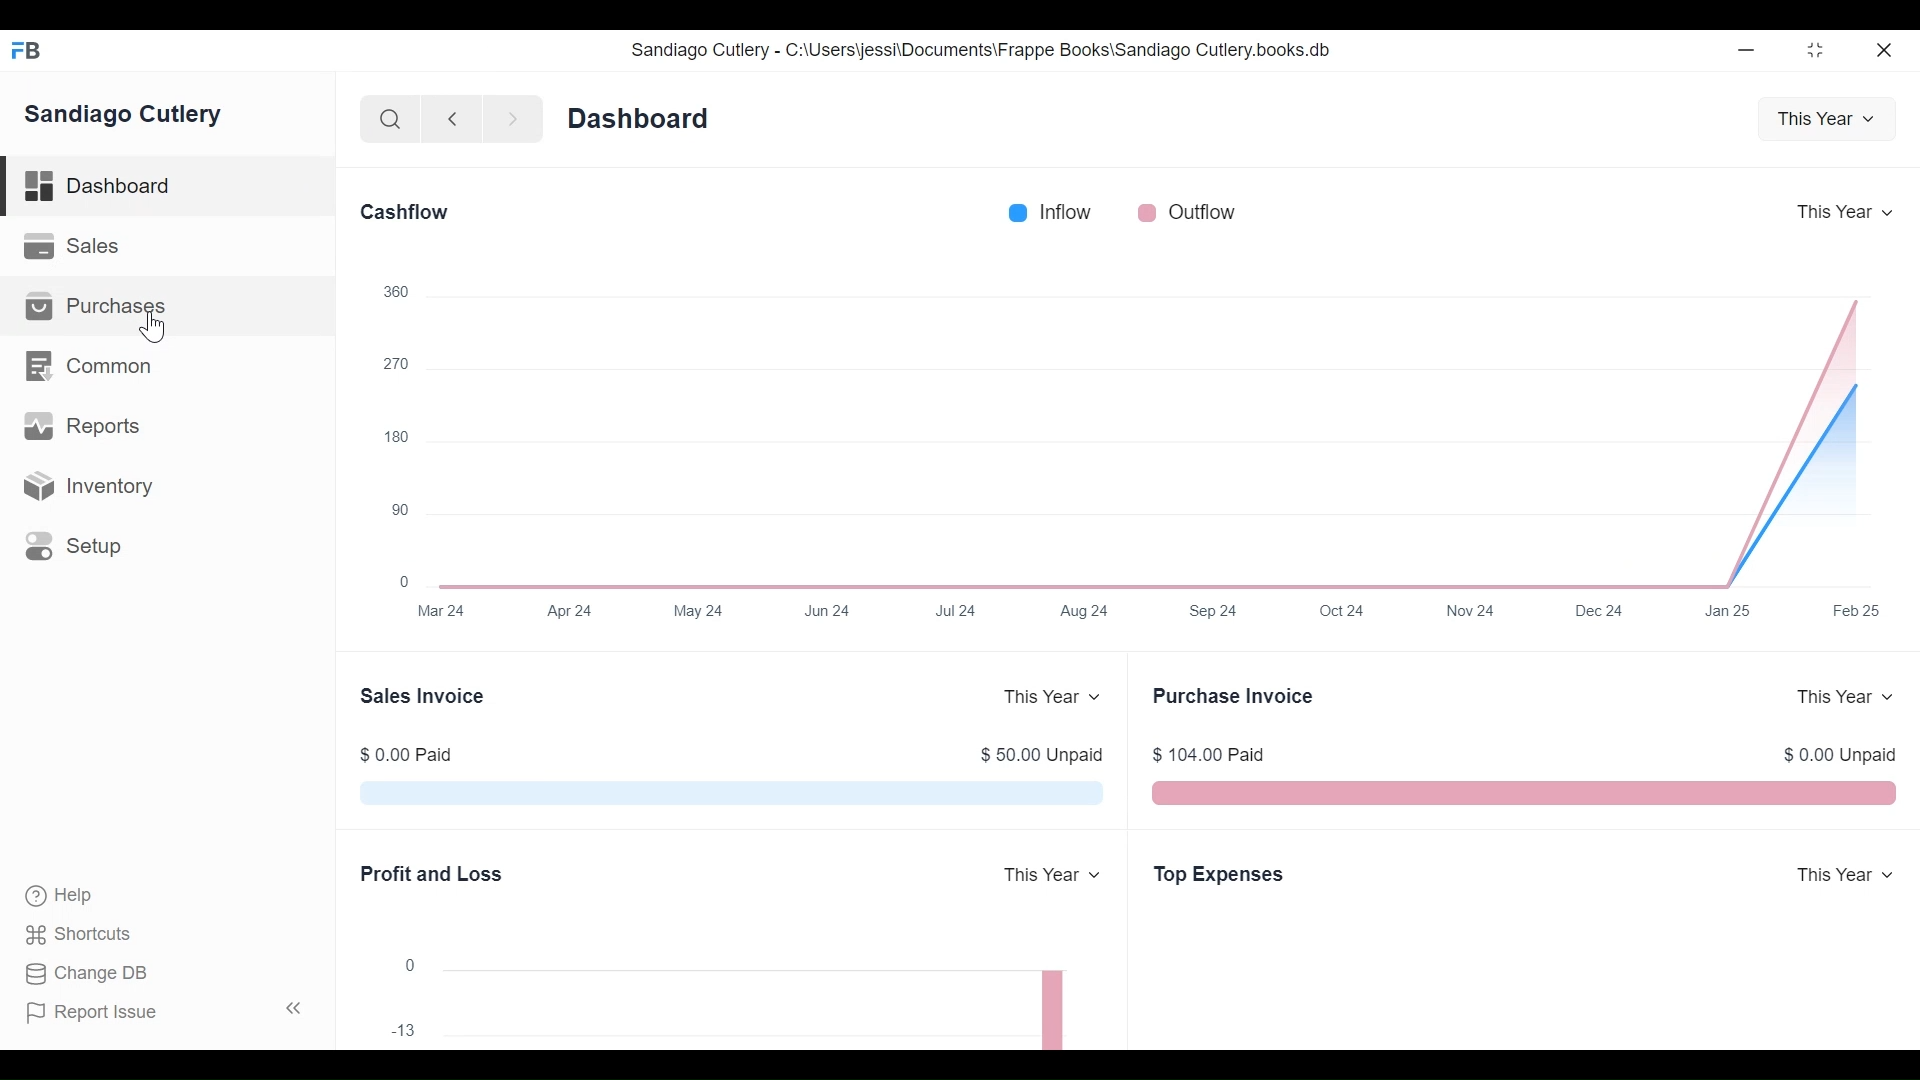 The height and width of the screenshot is (1080, 1920). What do you see at coordinates (829, 609) in the screenshot?
I see `Jun 24` at bounding box center [829, 609].